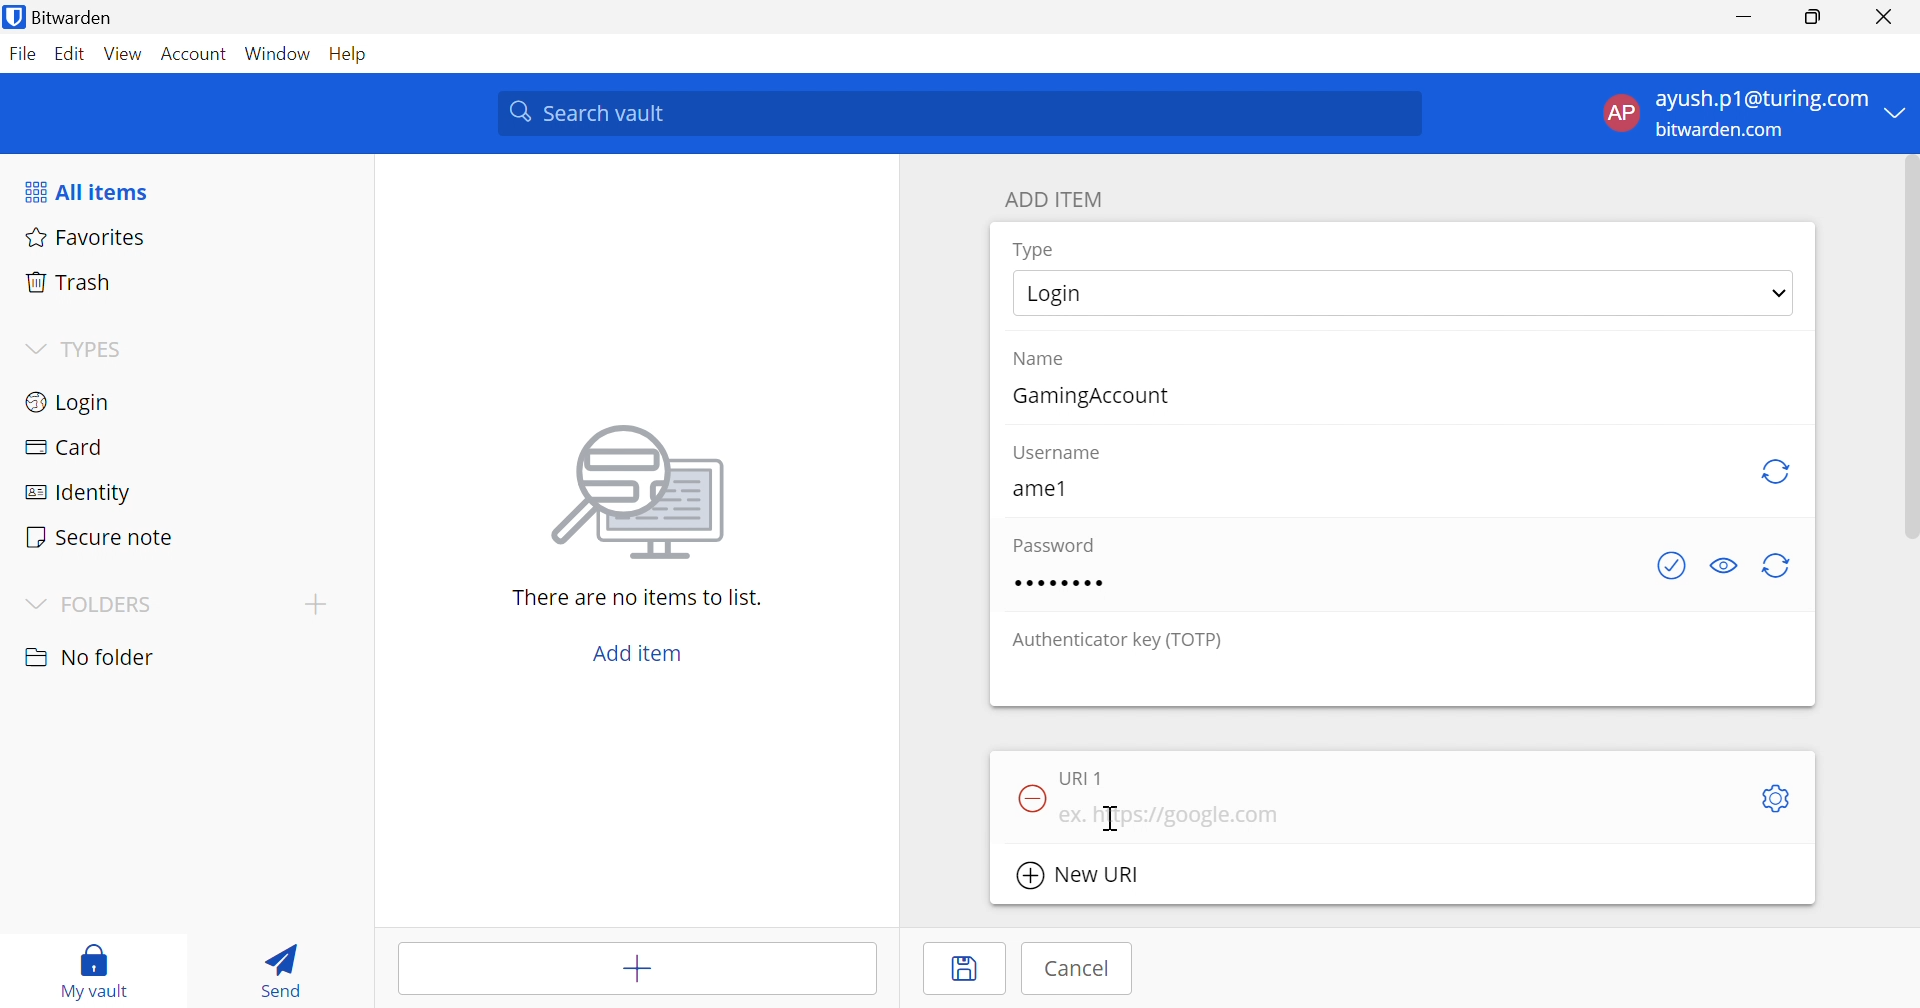  I want to click on There are no items to list., so click(637, 600).